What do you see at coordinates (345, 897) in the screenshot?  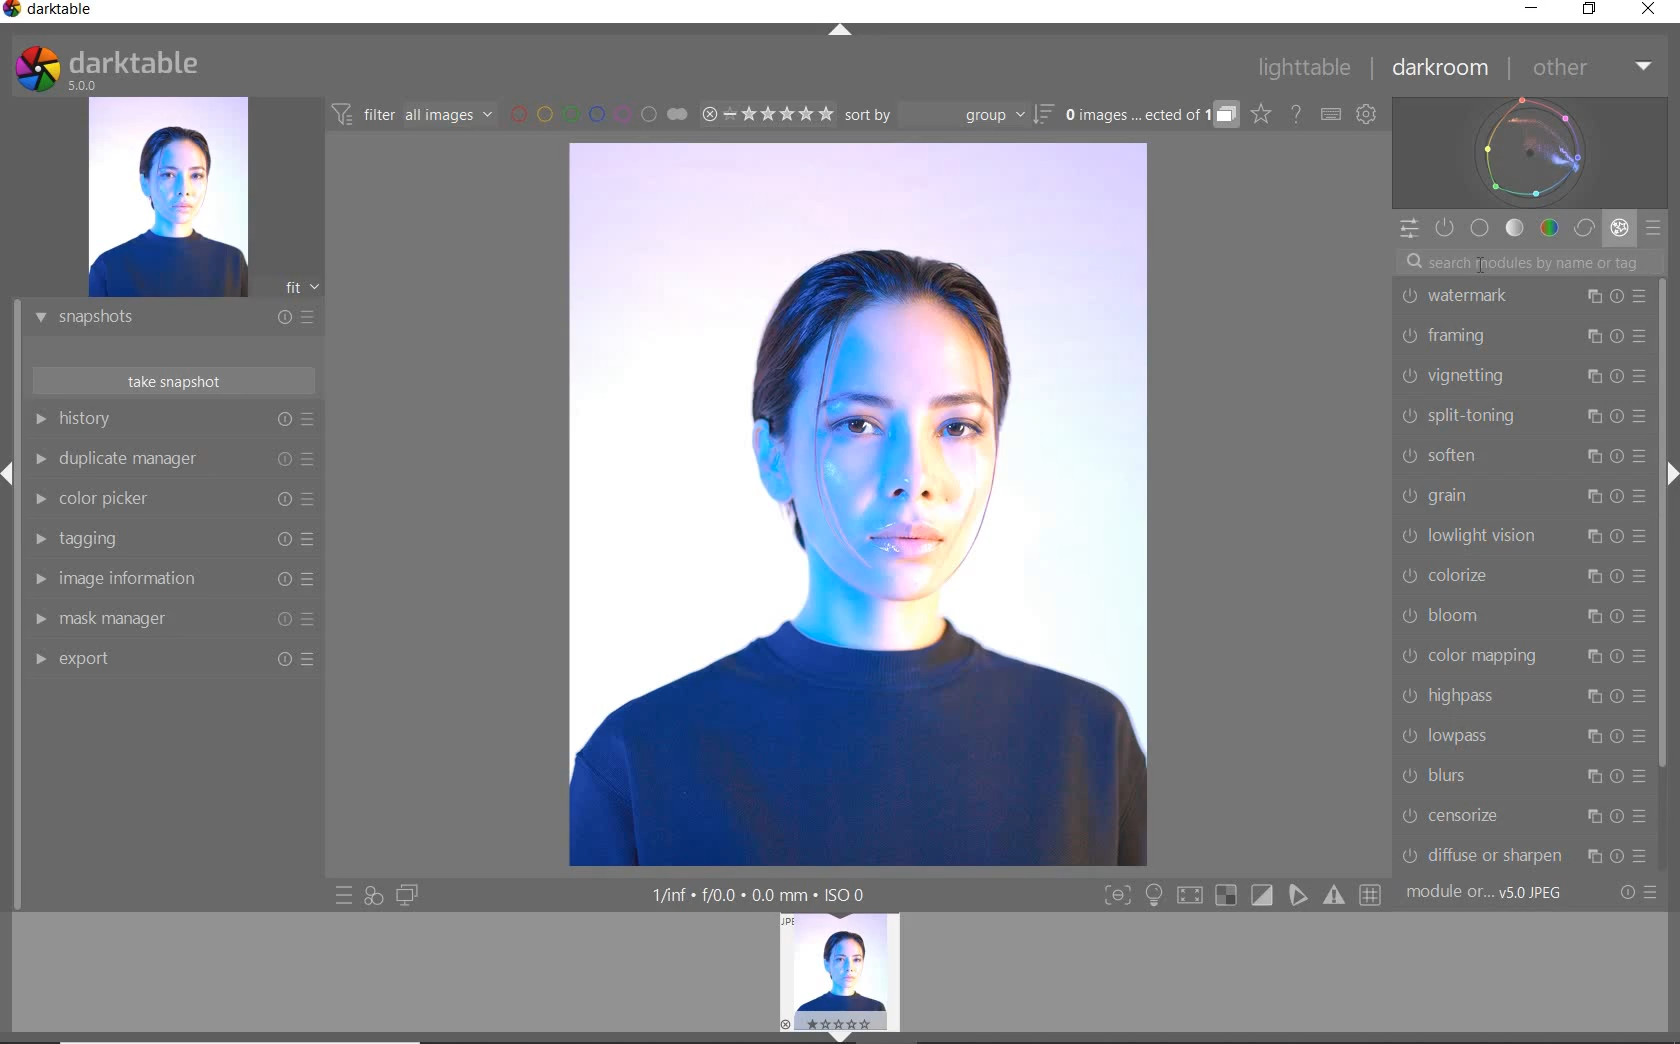 I see `QUICK ACCESS TO PRESET` at bounding box center [345, 897].